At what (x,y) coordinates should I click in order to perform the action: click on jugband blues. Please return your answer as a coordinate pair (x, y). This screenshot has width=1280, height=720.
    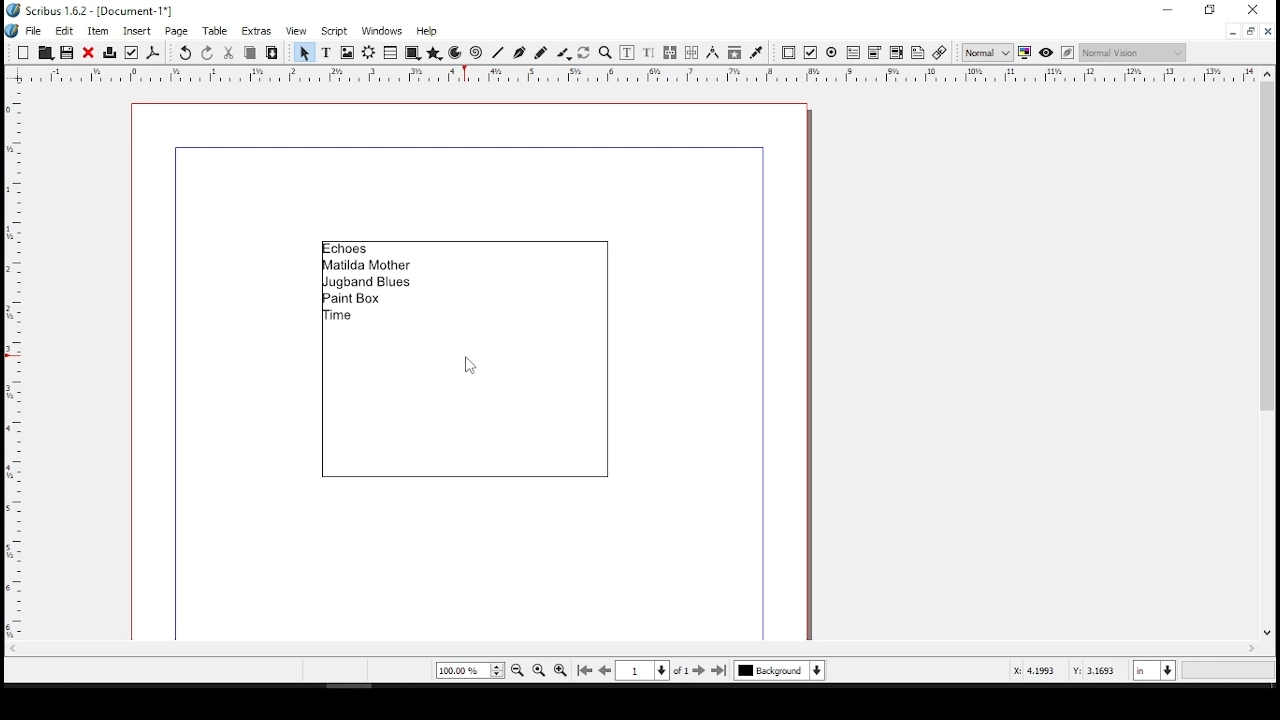
    Looking at the image, I should click on (369, 284).